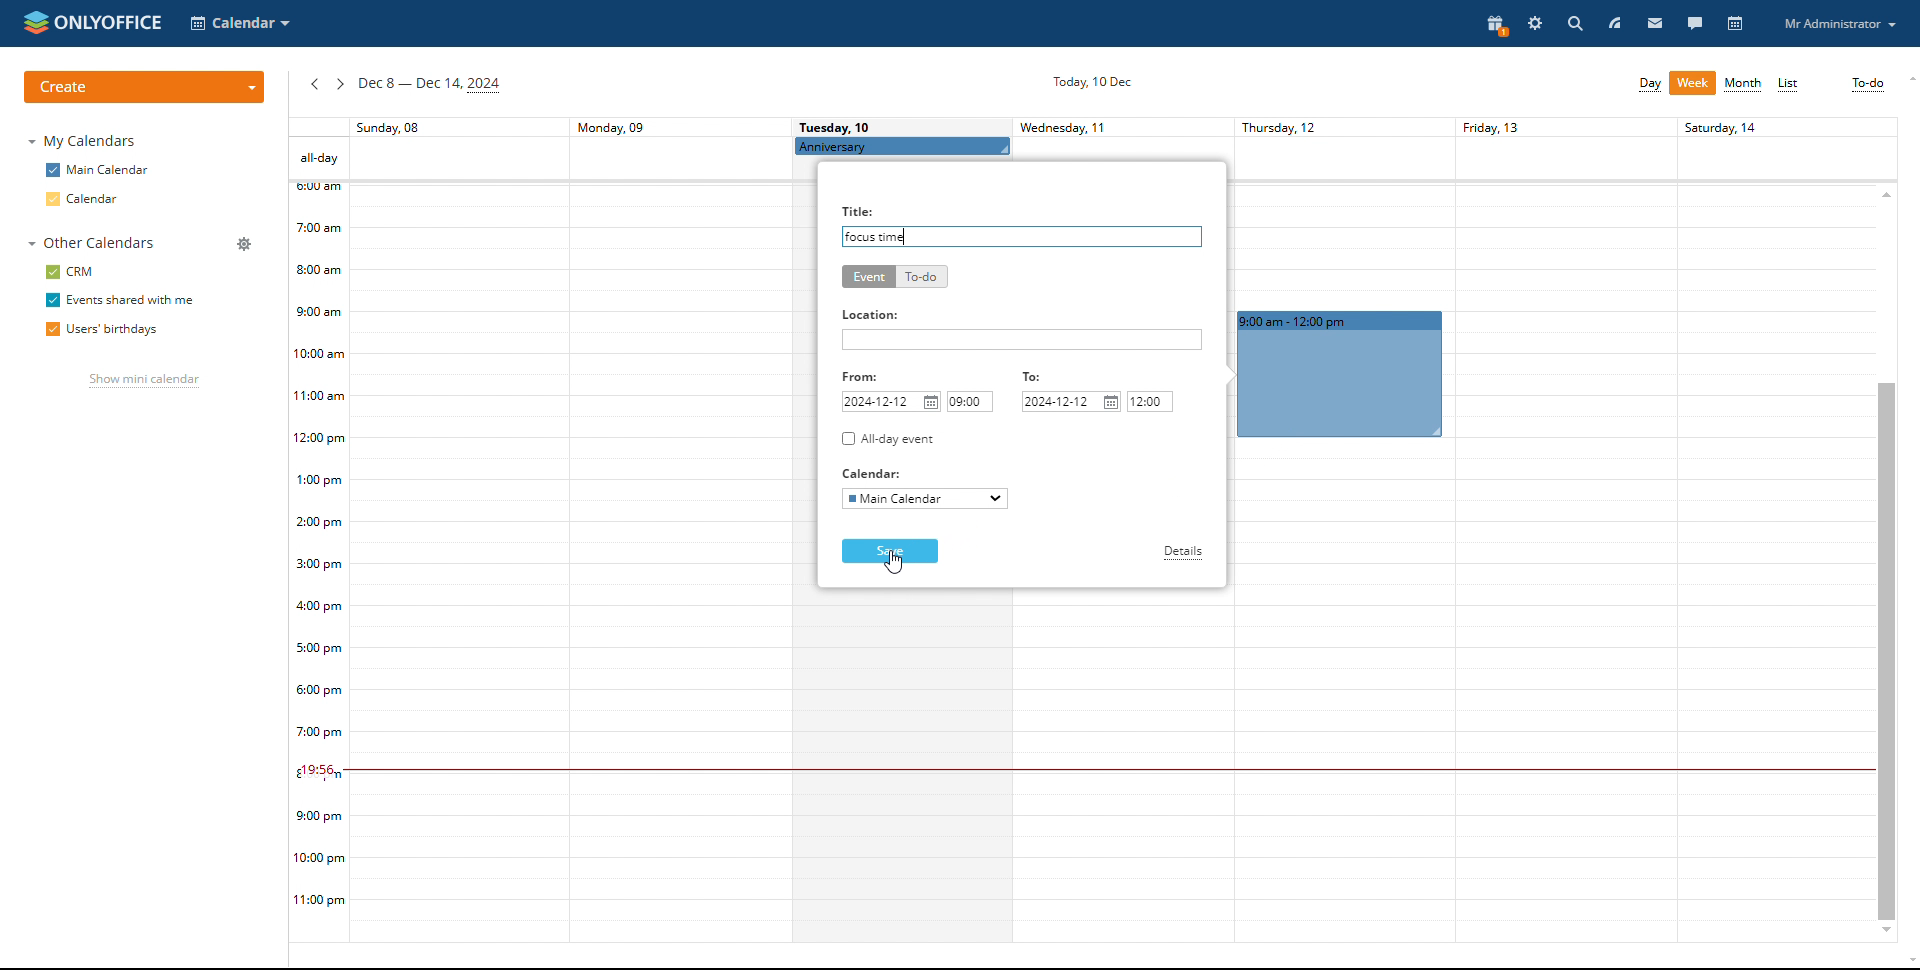 This screenshot has width=1920, height=970. What do you see at coordinates (1561, 529) in the screenshot?
I see `friday` at bounding box center [1561, 529].